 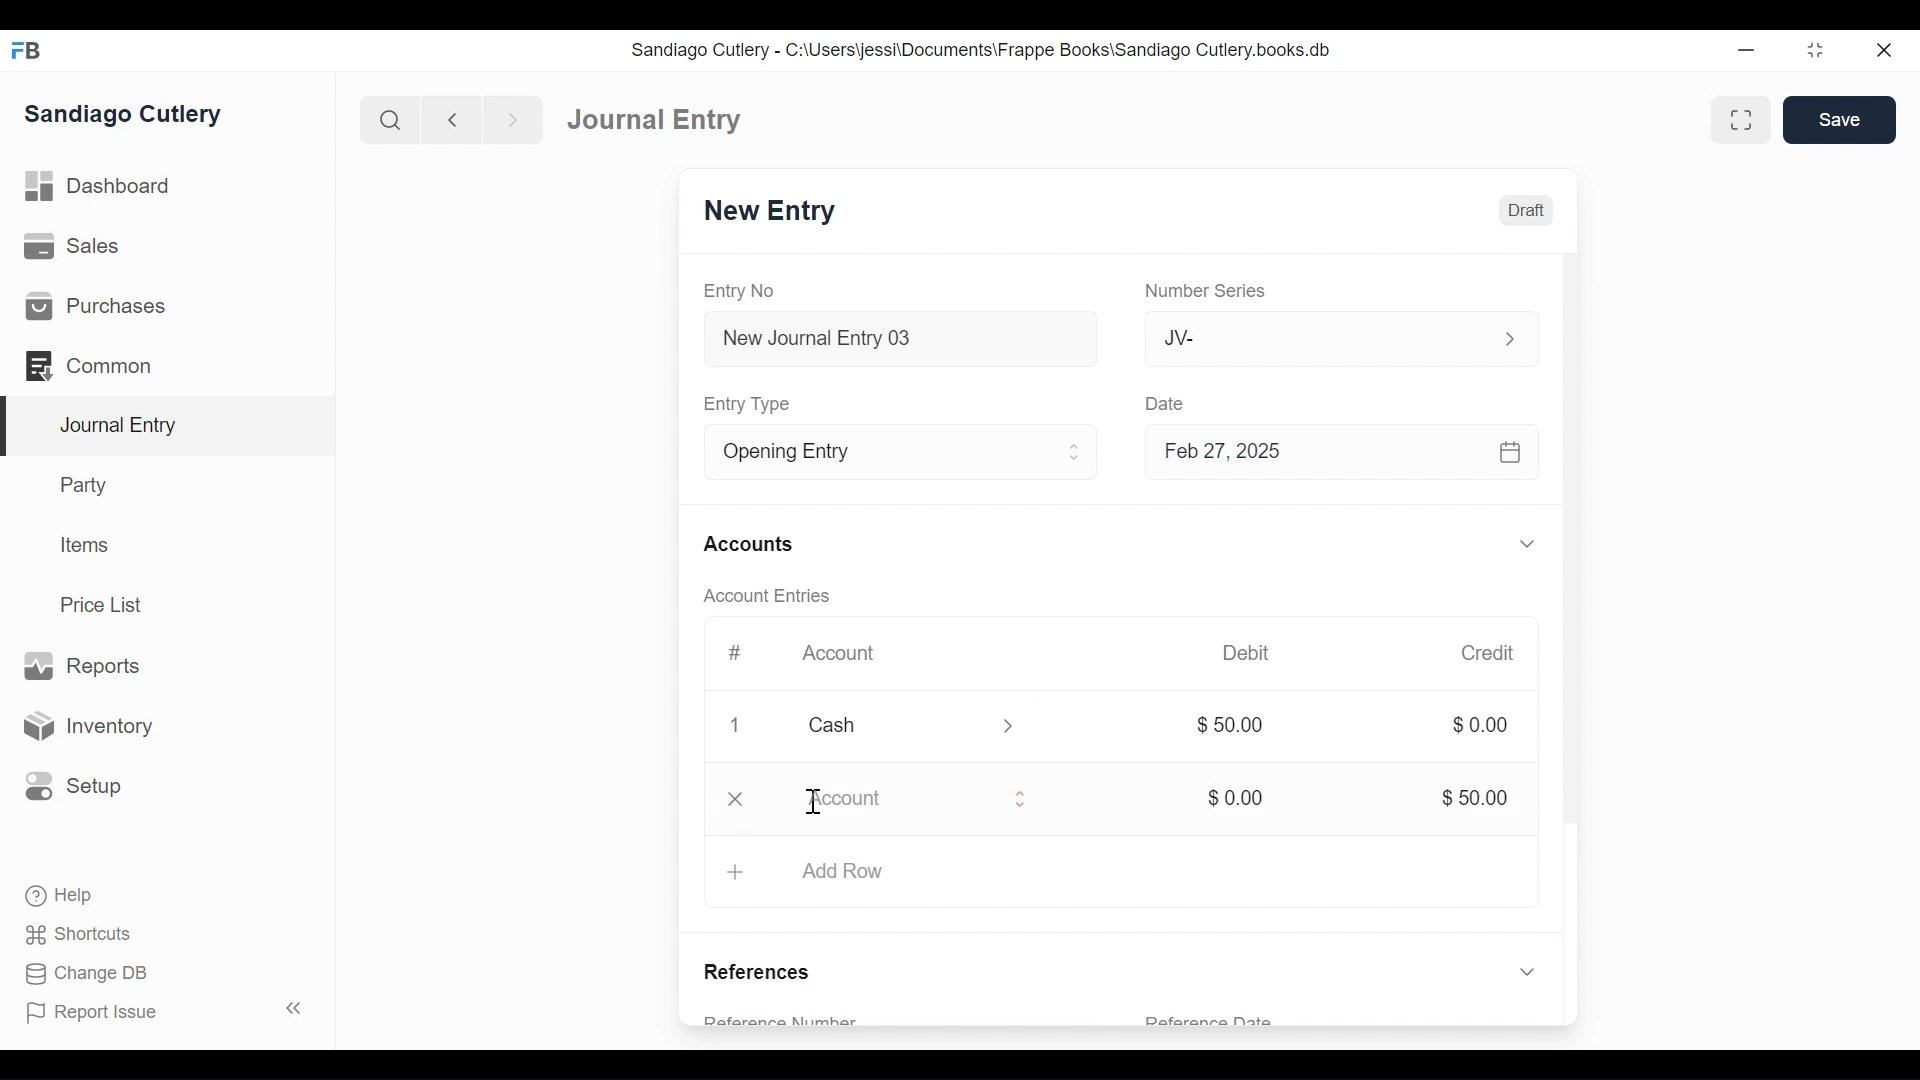 I want to click on Draft, so click(x=1524, y=212).